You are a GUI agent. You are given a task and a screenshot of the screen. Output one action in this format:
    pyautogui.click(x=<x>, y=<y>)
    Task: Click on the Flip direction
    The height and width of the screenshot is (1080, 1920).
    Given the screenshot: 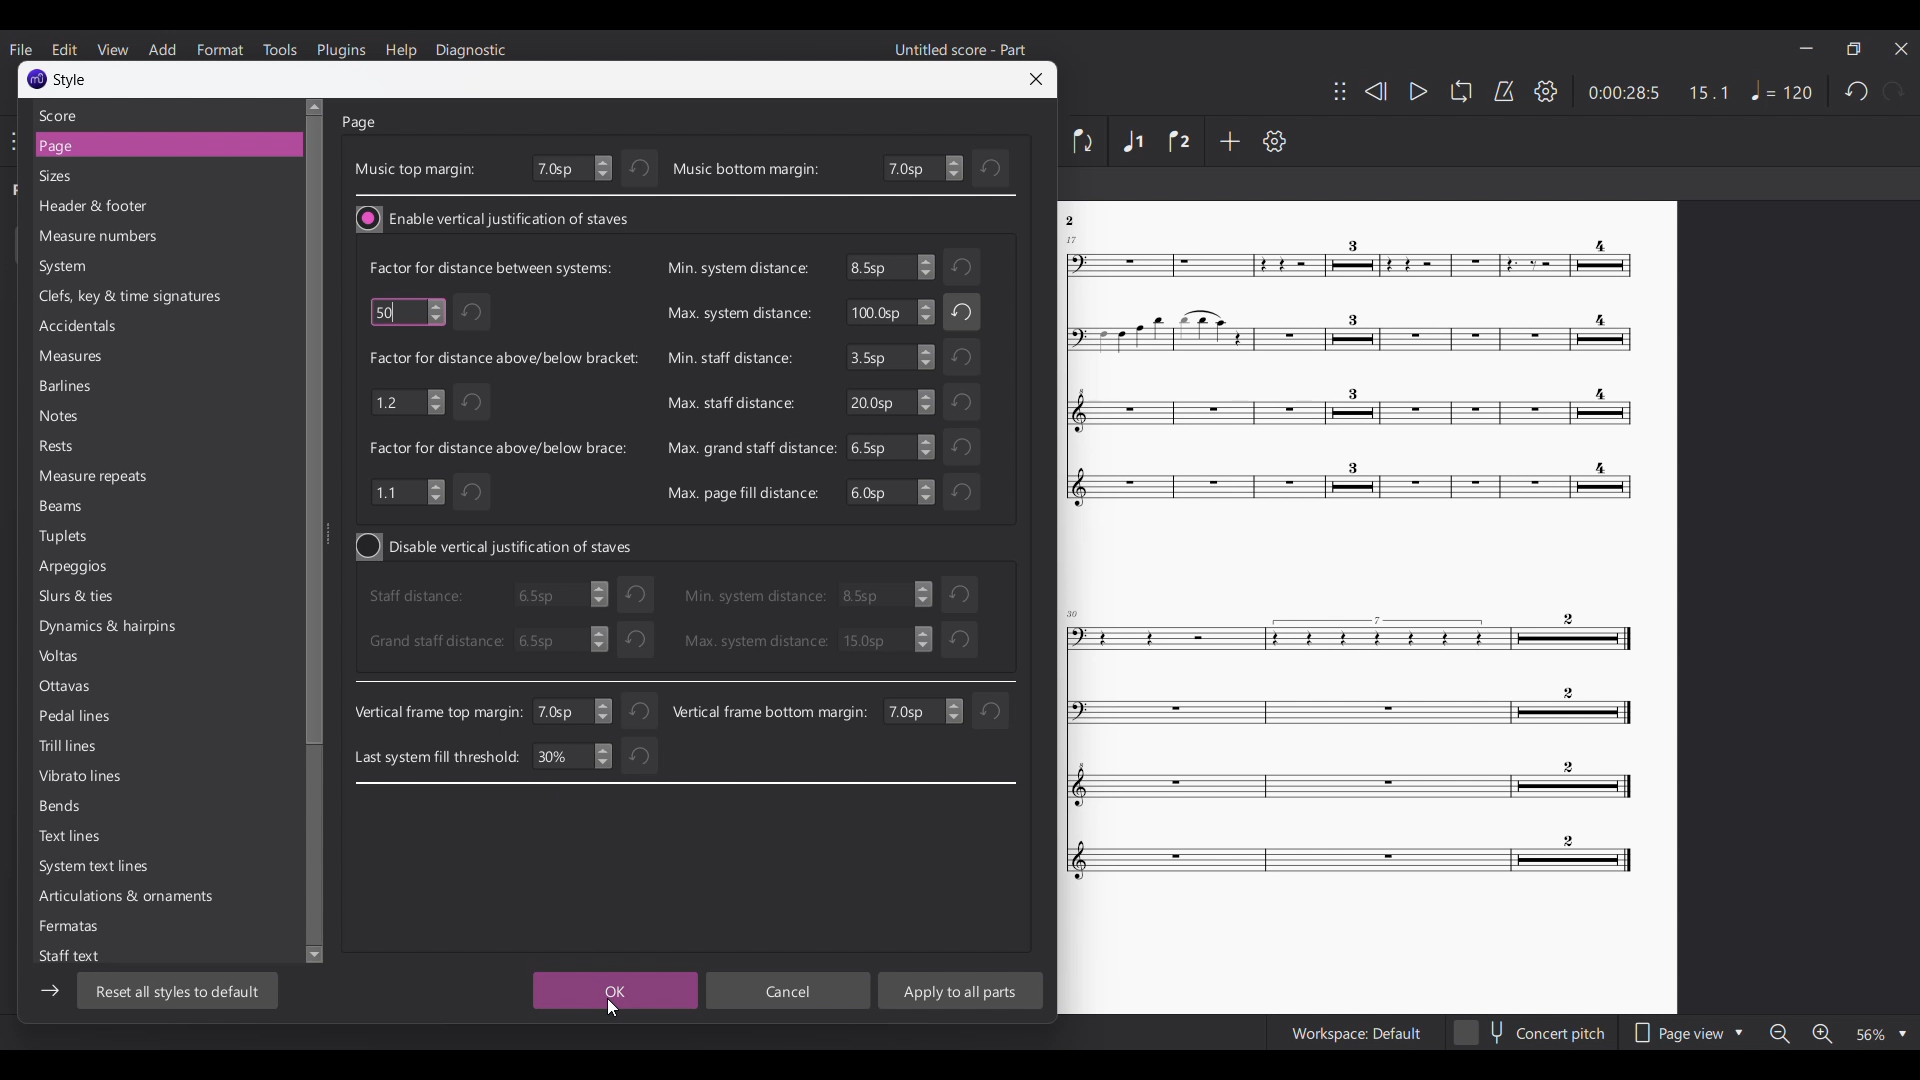 What is the action you would take?
    pyautogui.click(x=1084, y=141)
    